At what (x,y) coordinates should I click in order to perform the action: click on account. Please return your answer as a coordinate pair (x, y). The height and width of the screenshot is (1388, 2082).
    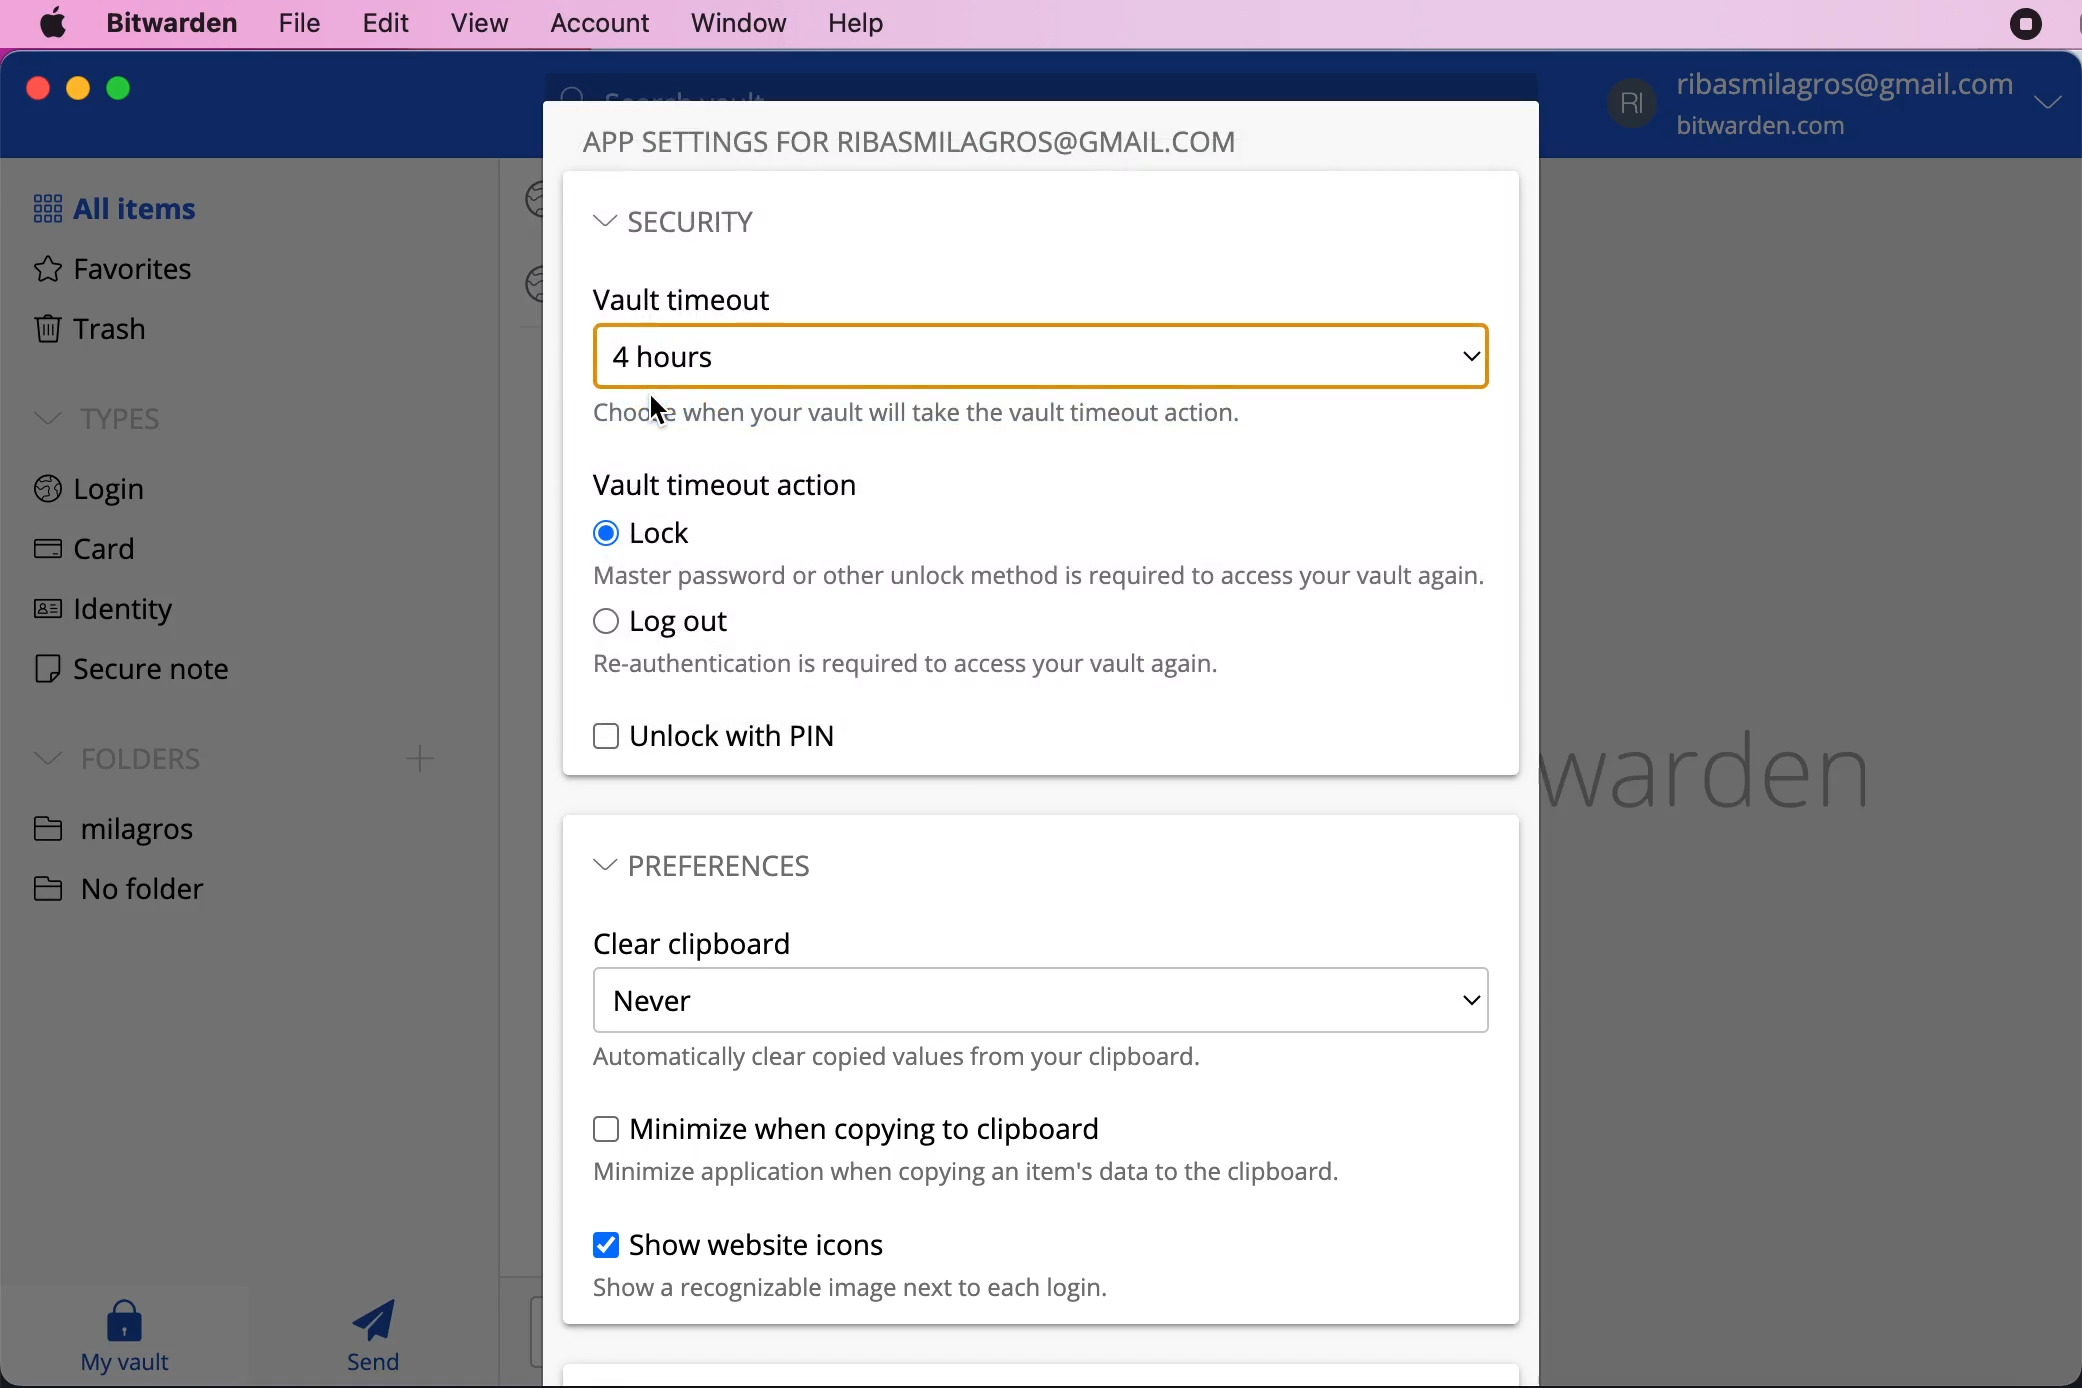
    Looking at the image, I should click on (592, 21).